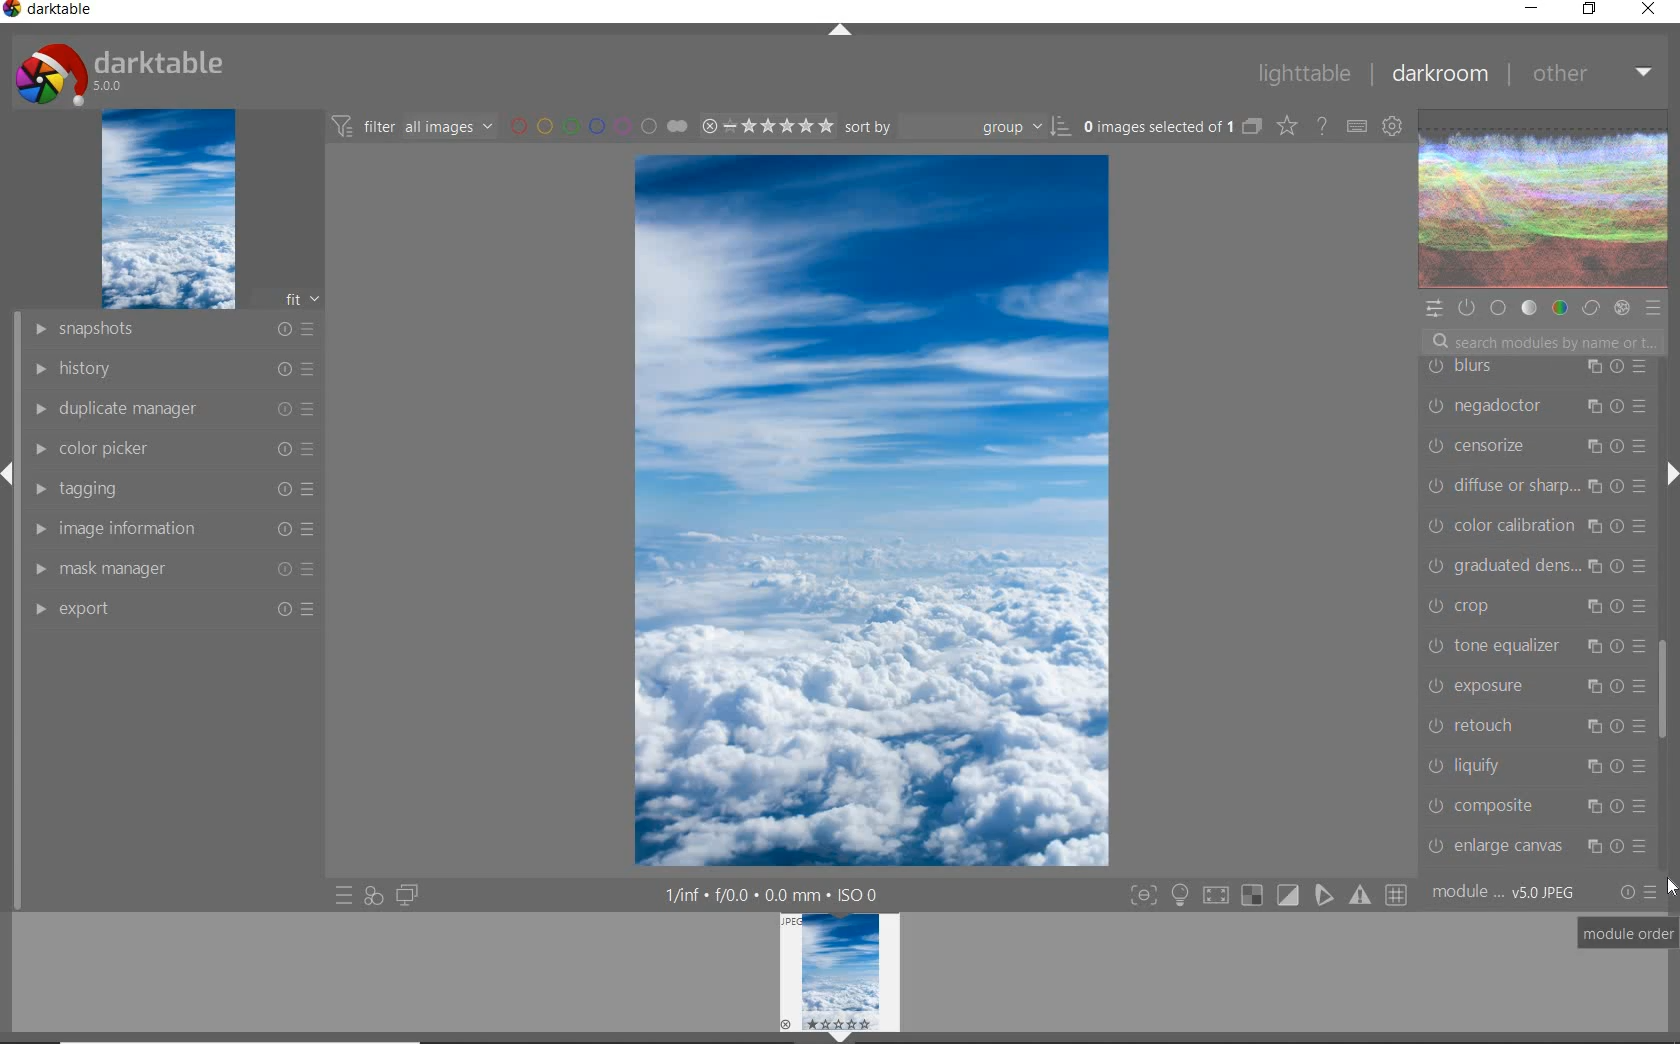 Image resolution: width=1680 pixels, height=1044 pixels. Describe the element at coordinates (115, 70) in the screenshot. I see `darktable 5.0.0` at that location.